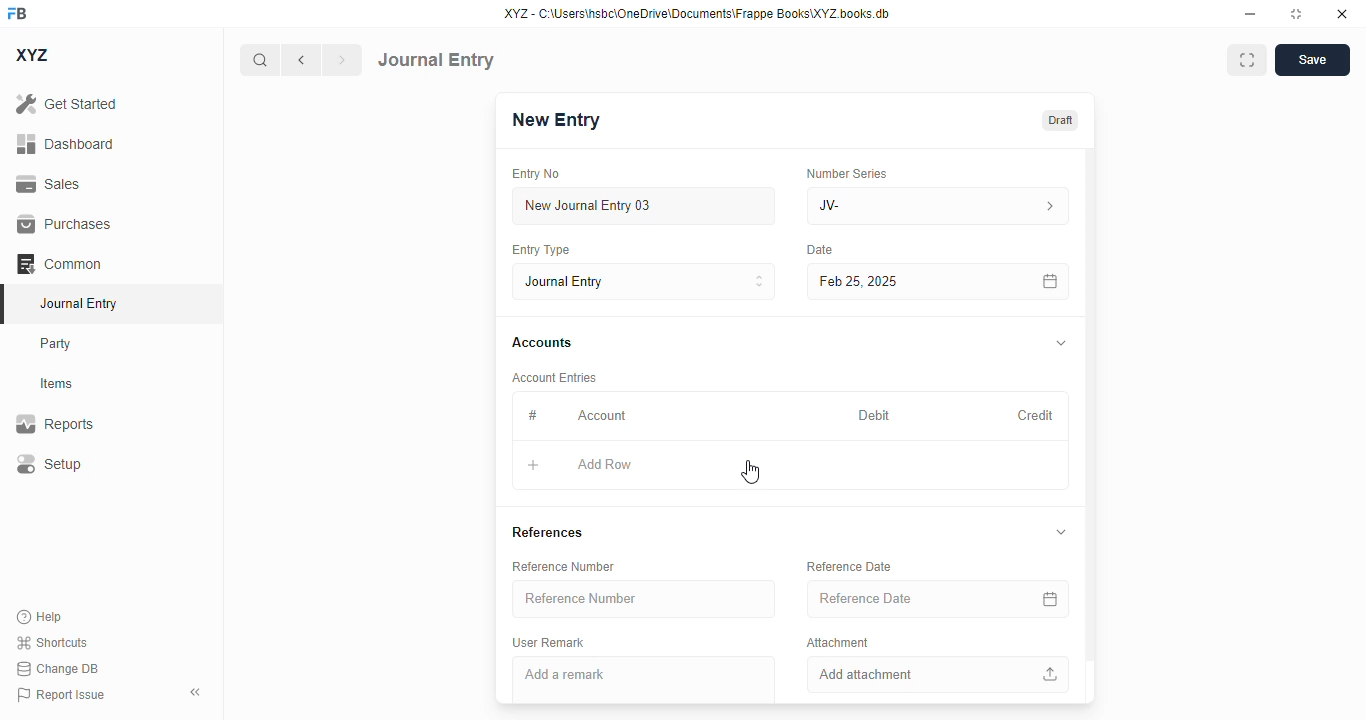 The height and width of the screenshot is (720, 1366). What do you see at coordinates (1061, 121) in the screenshot?
I see `draft` at bounding box center [1061, 121].